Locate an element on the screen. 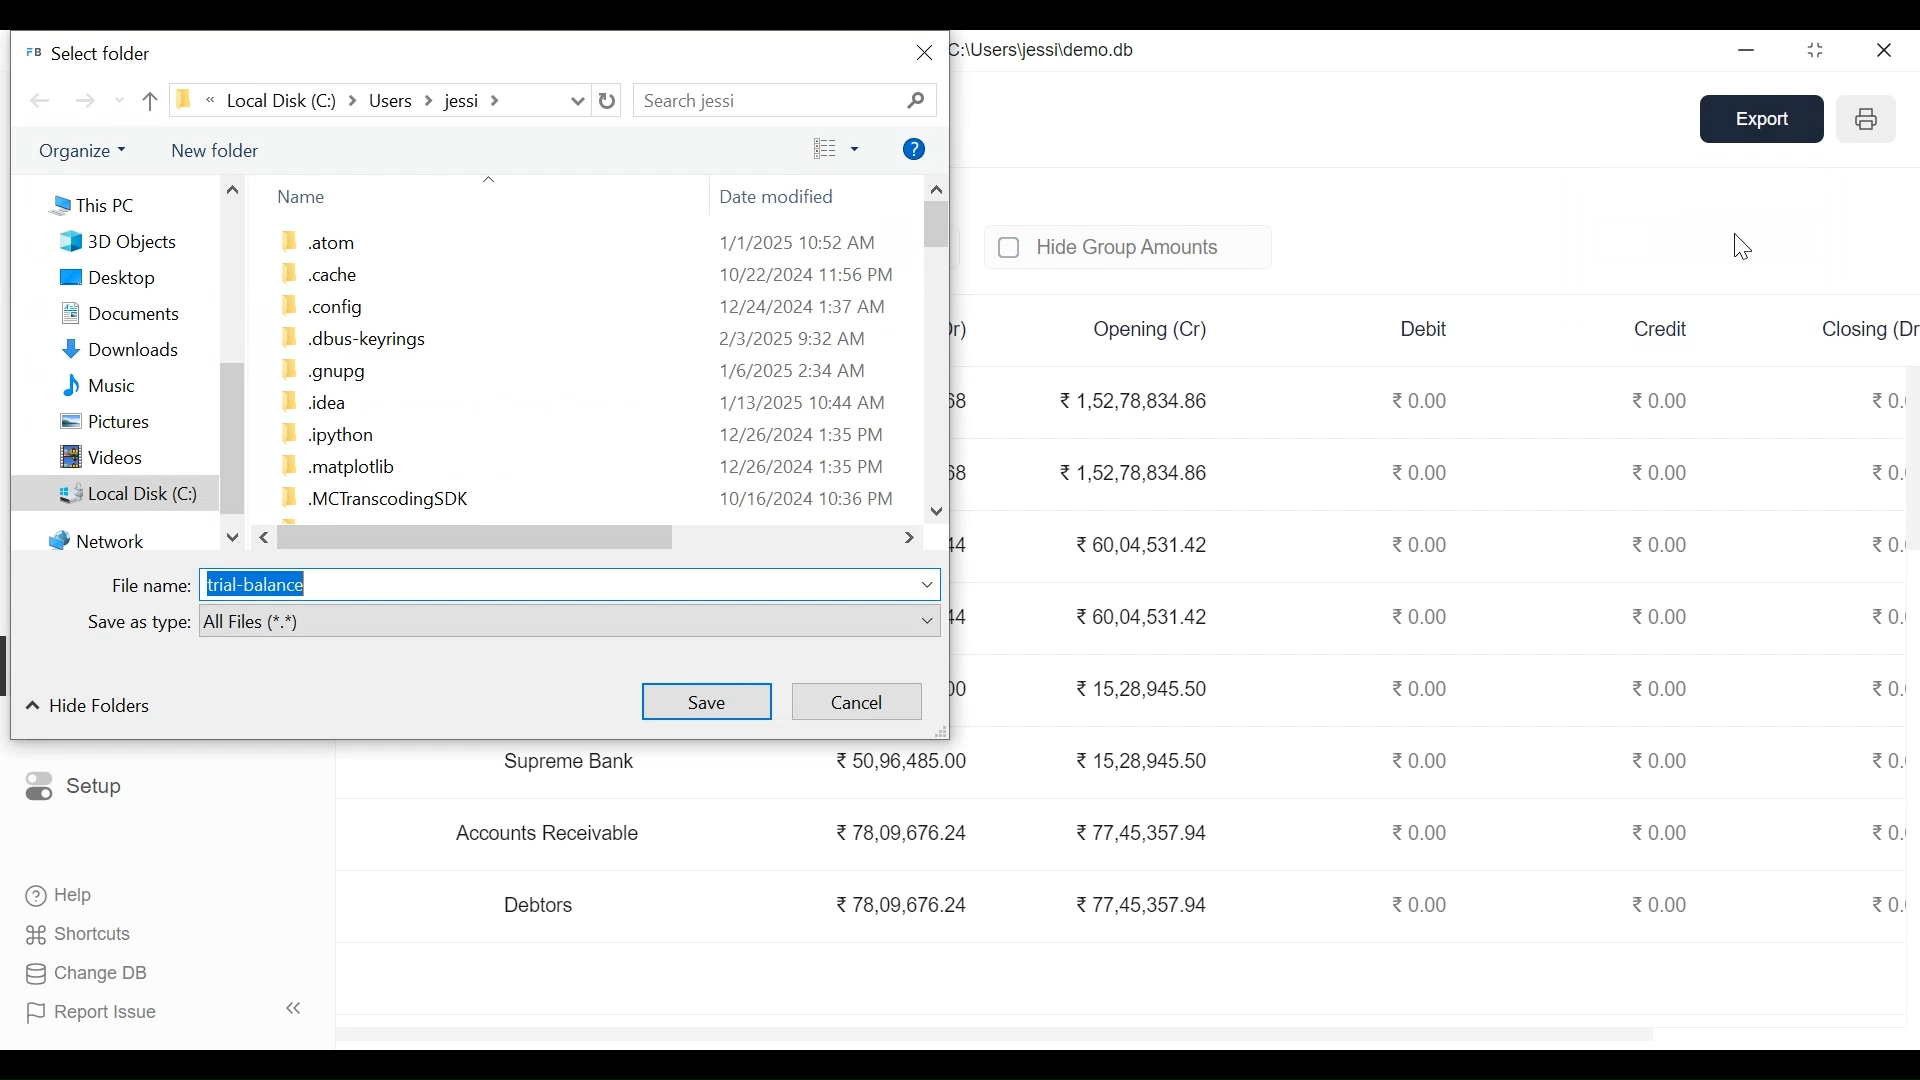 The image size is (1920, 1080). .MCTranscodingSDK is located at coordinates (374, 500).